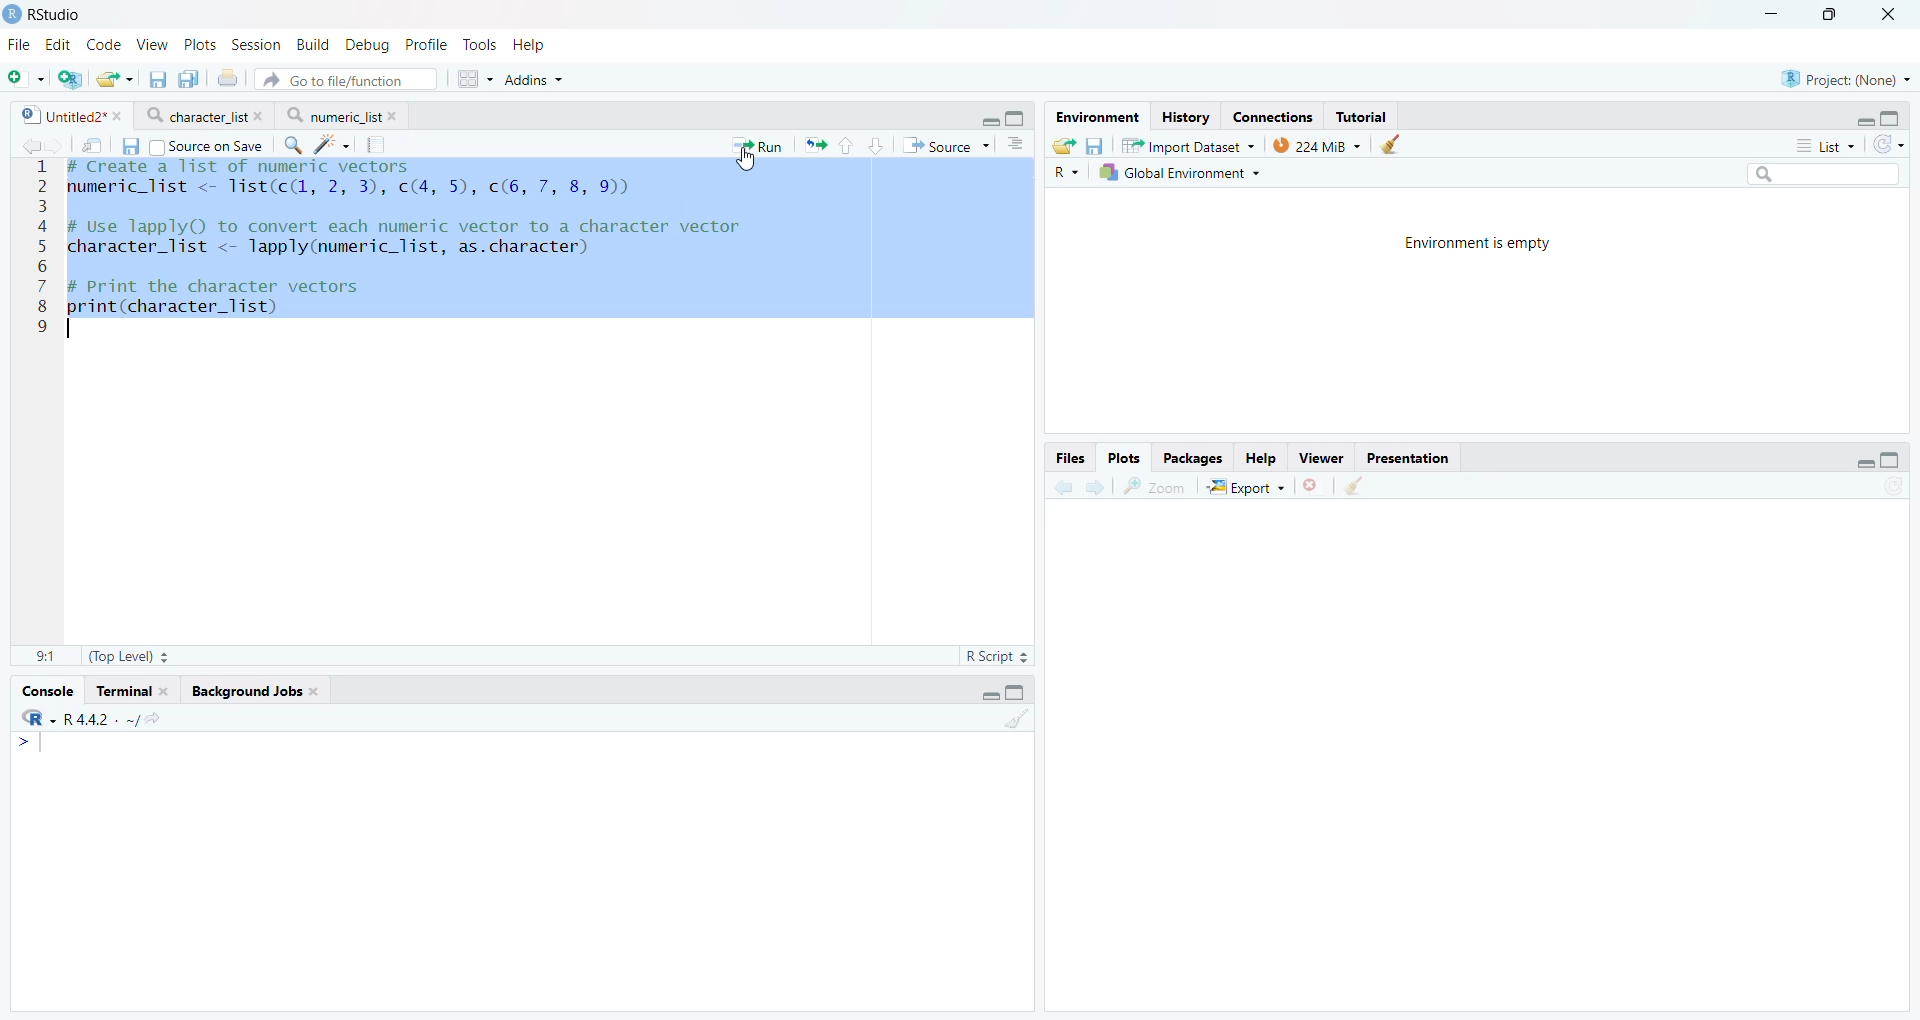 This screenshot has width=1920, height=1020. Describe the element at coordinates (331, 145) in the screenshot. I see `Code tools` at that location.